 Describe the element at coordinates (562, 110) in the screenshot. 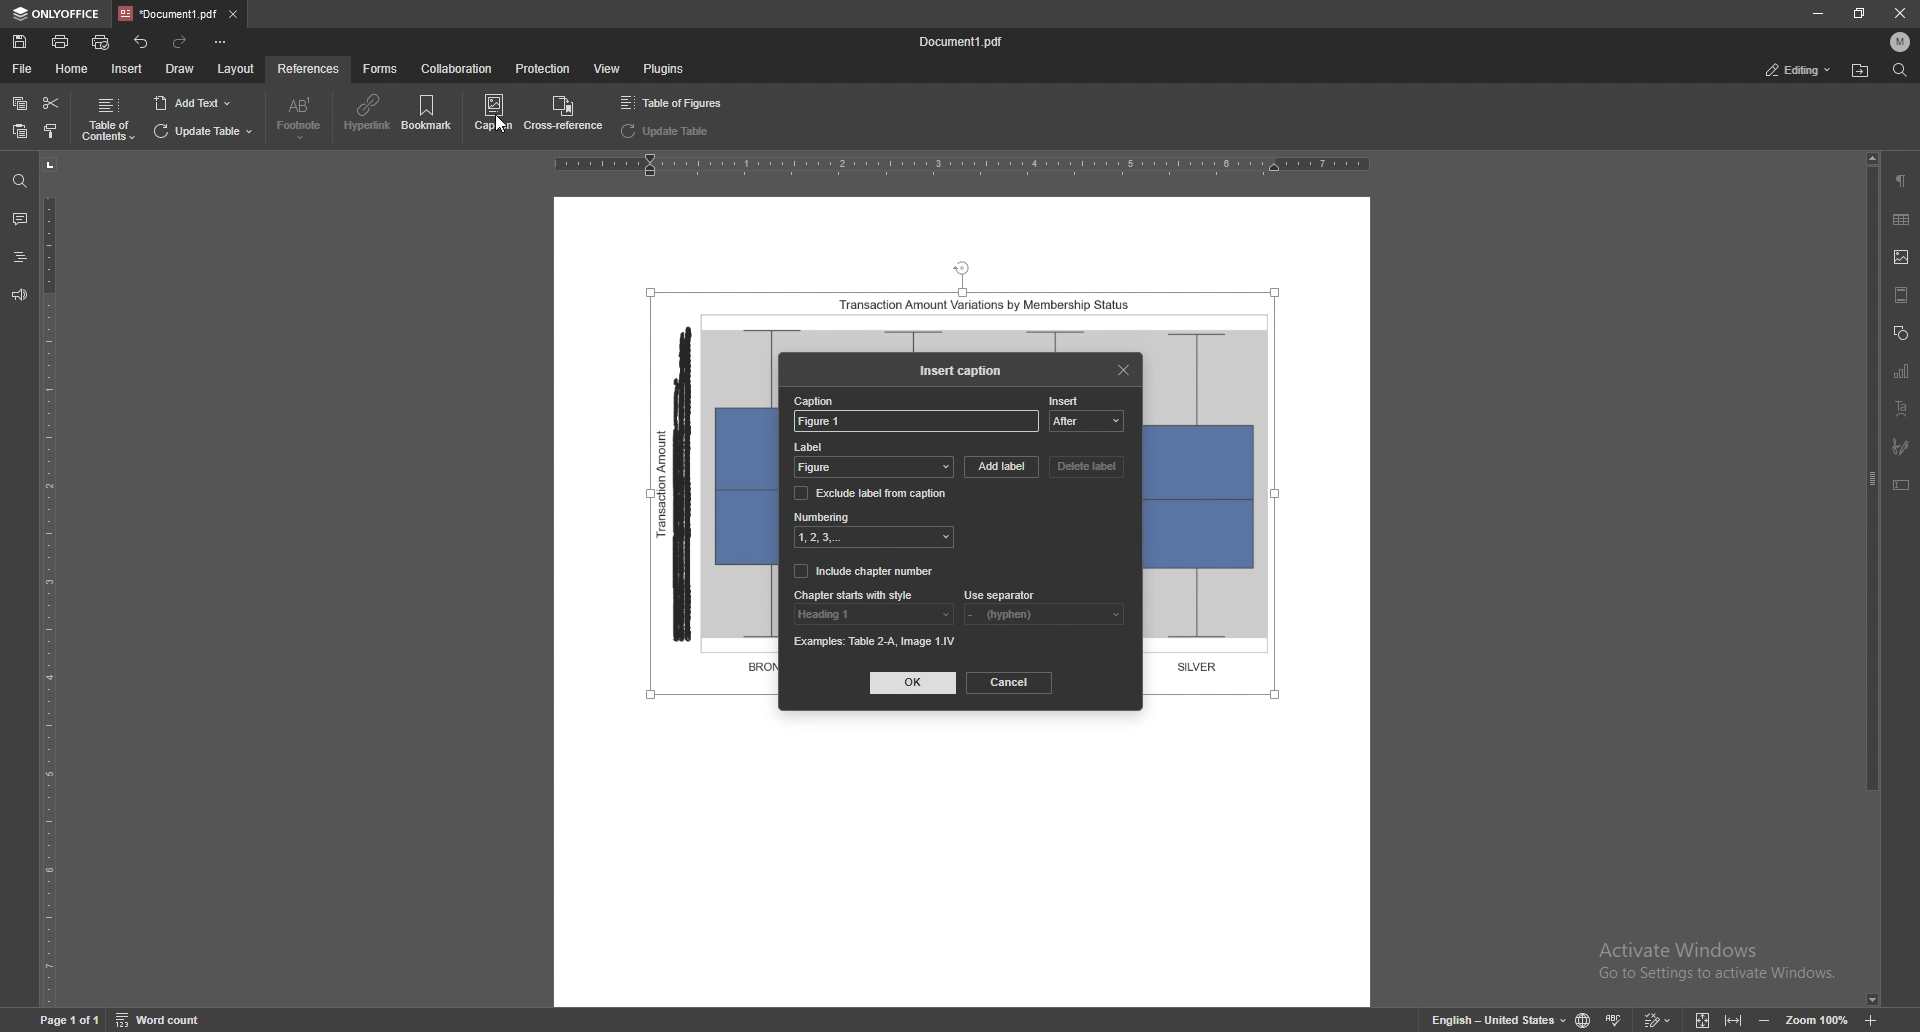

I see `cross references` at that location.